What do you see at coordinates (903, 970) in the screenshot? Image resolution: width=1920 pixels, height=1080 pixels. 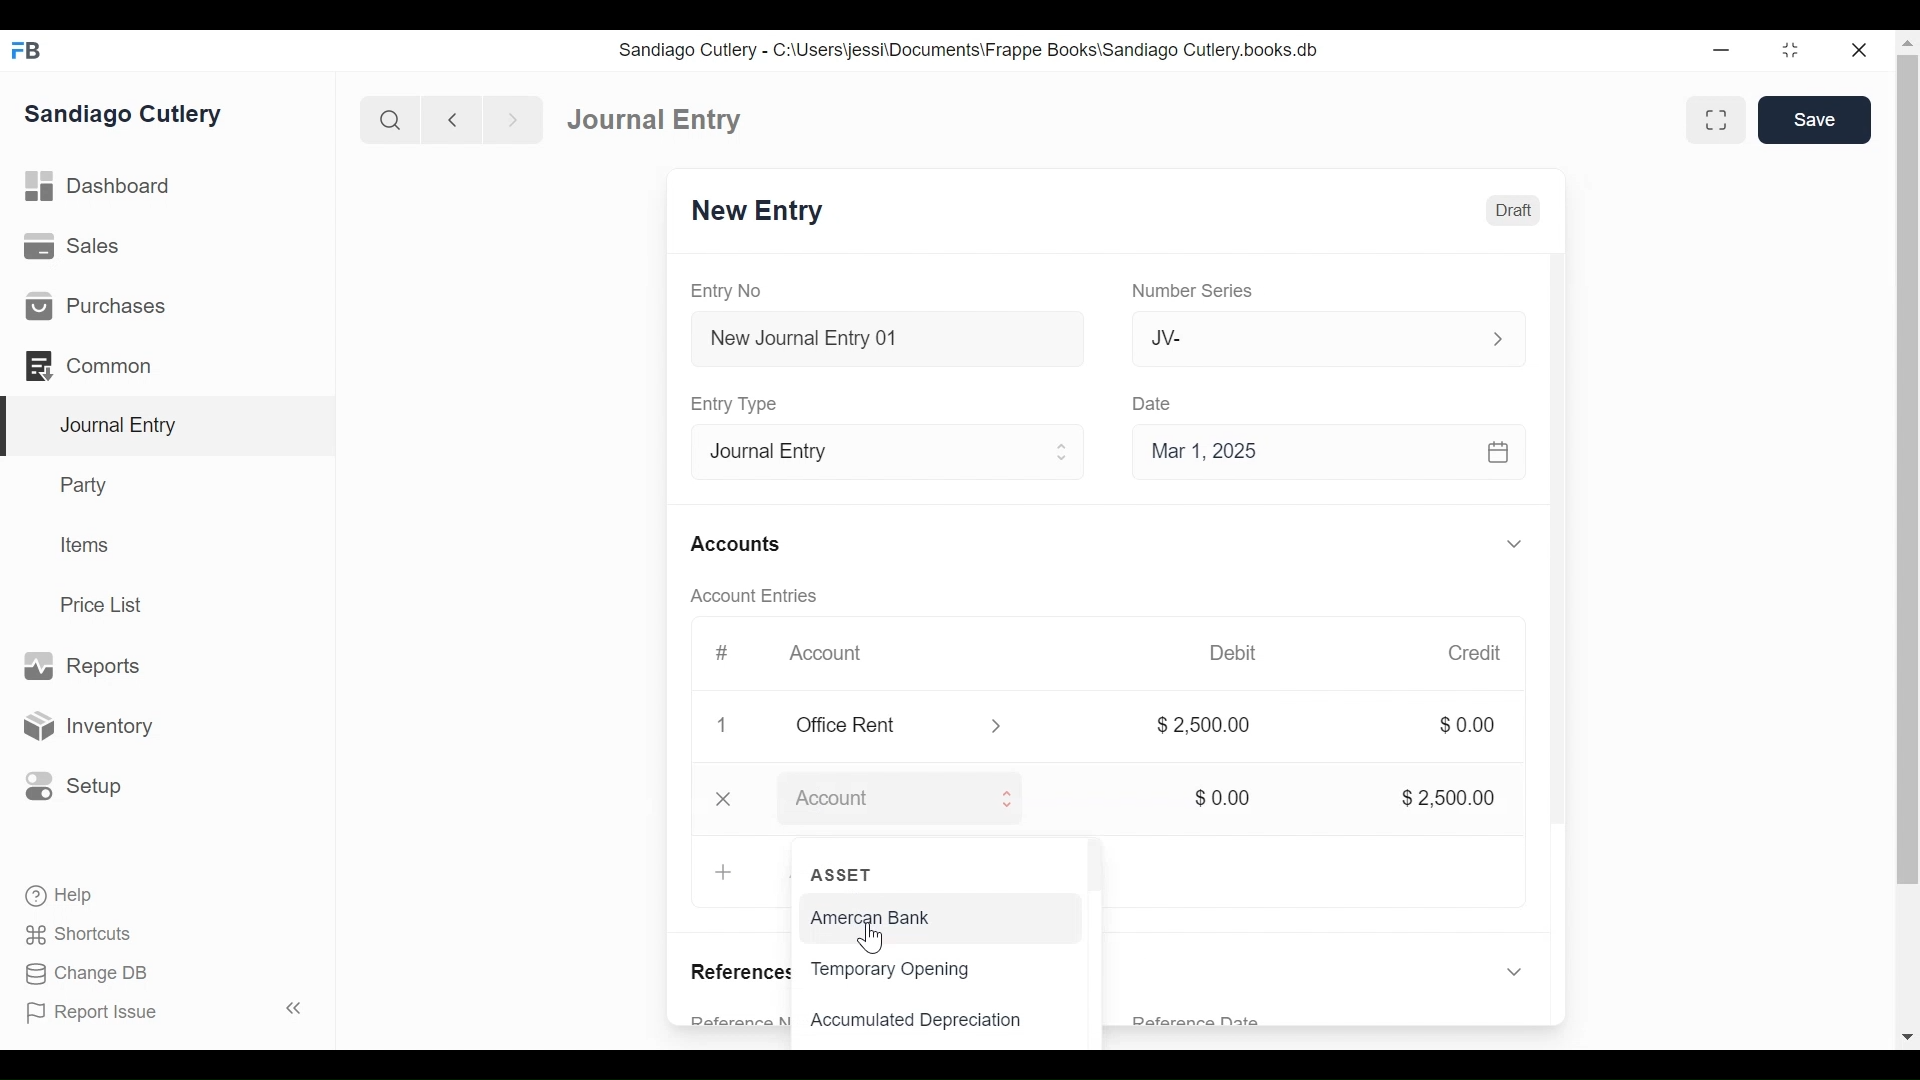 I see `Temporary Opening` at bounding box center [903, 970].